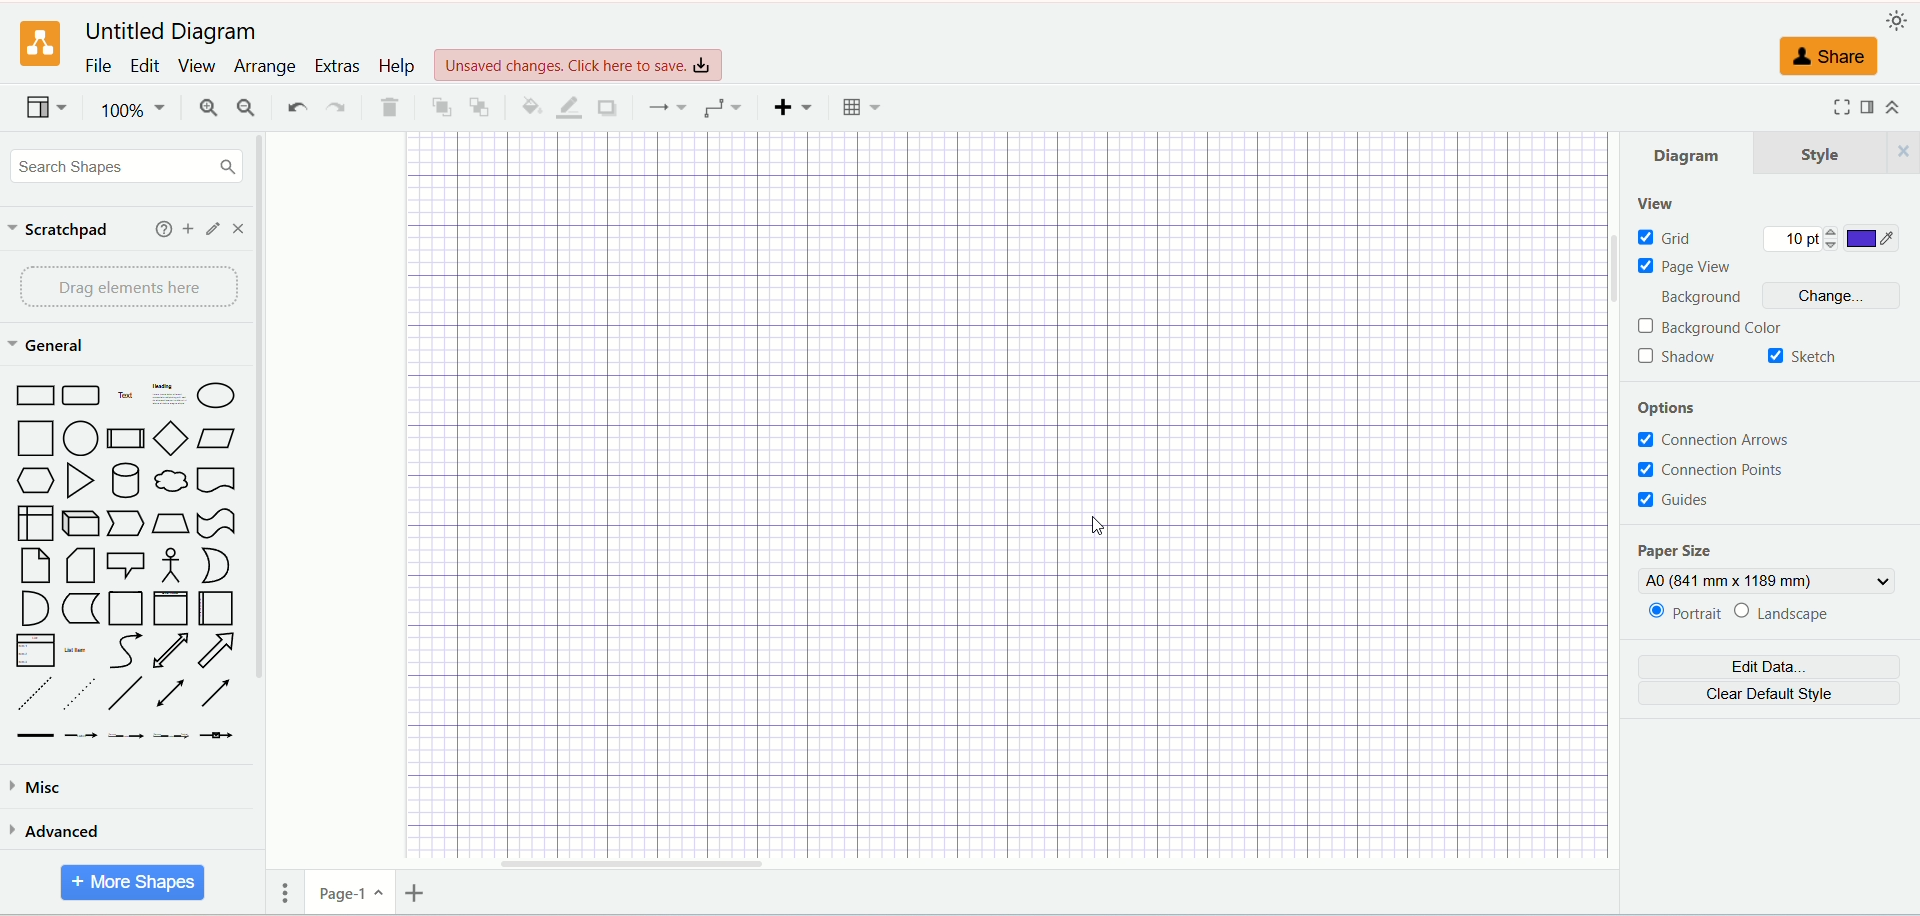 This screenshot has height=916, width=1920. What do you see at coordinates (122, 831) in the screenshot?
I see `advanced` at bounding box center [122, 831].